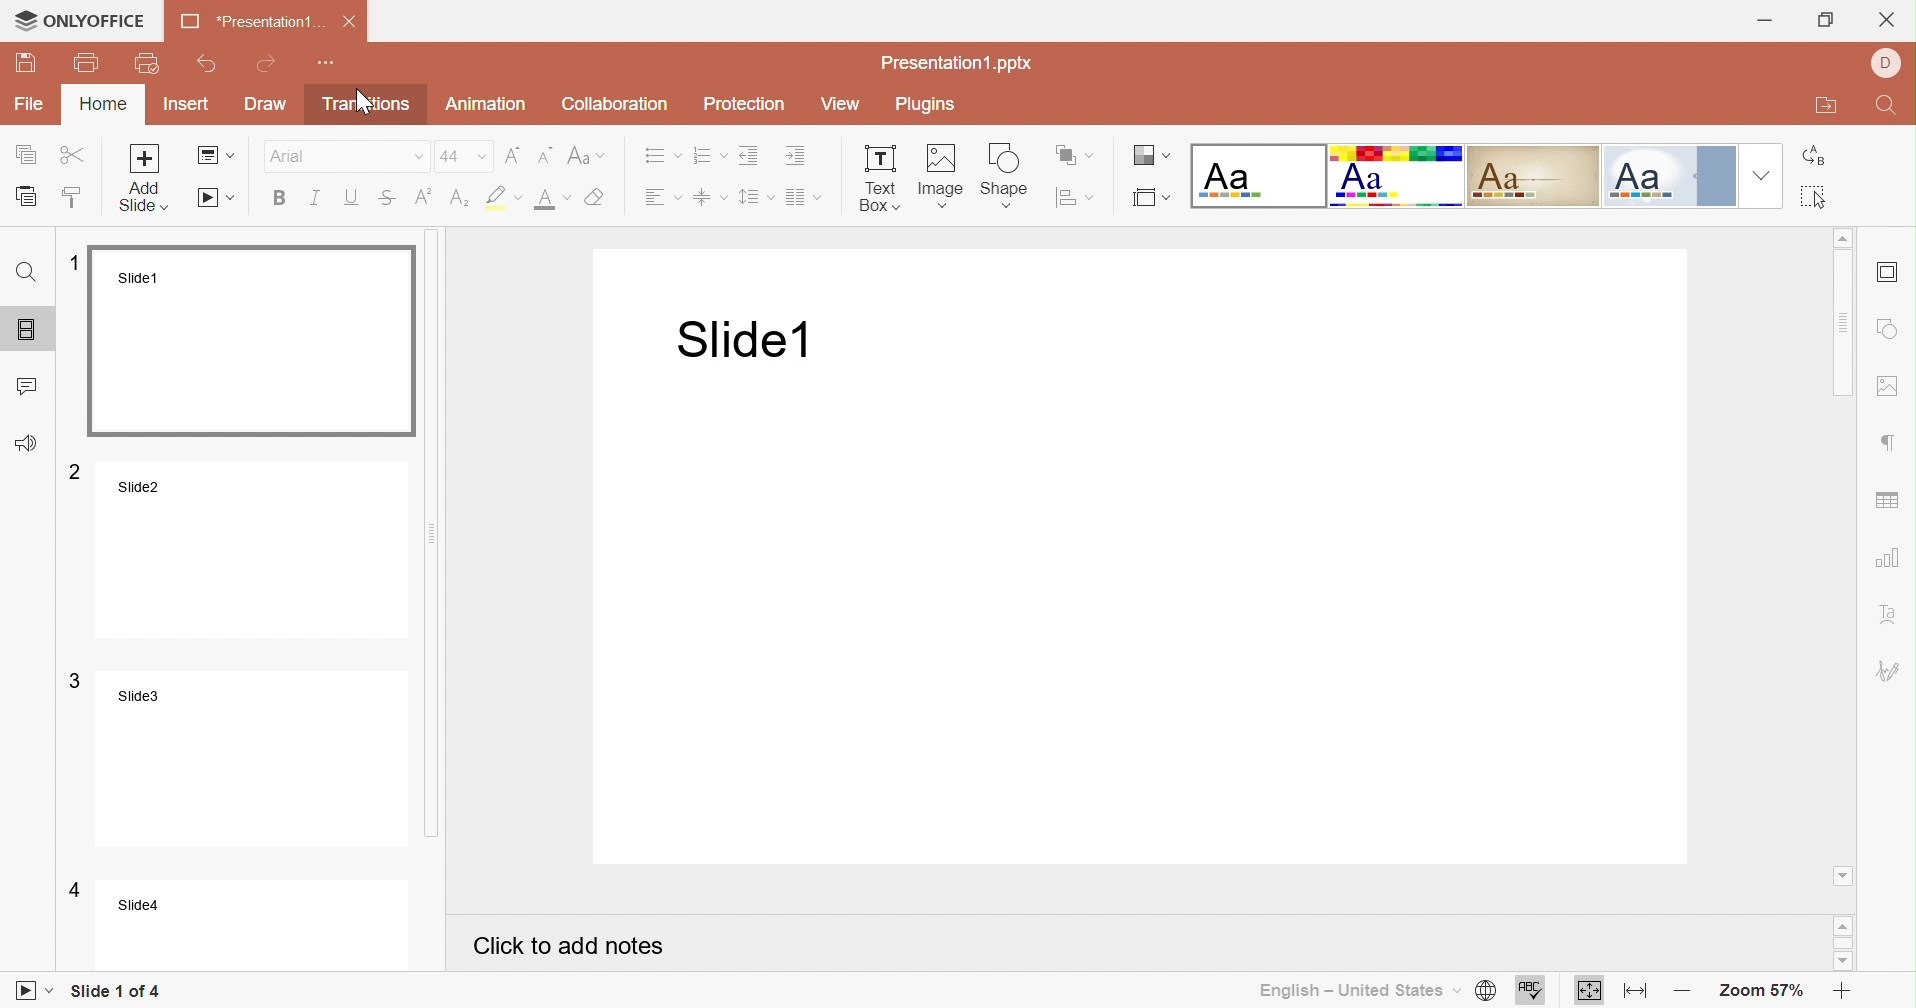 The width and height of the screenshot is (1916, 1008). I want to click on Insert columns, so click(805, 199).